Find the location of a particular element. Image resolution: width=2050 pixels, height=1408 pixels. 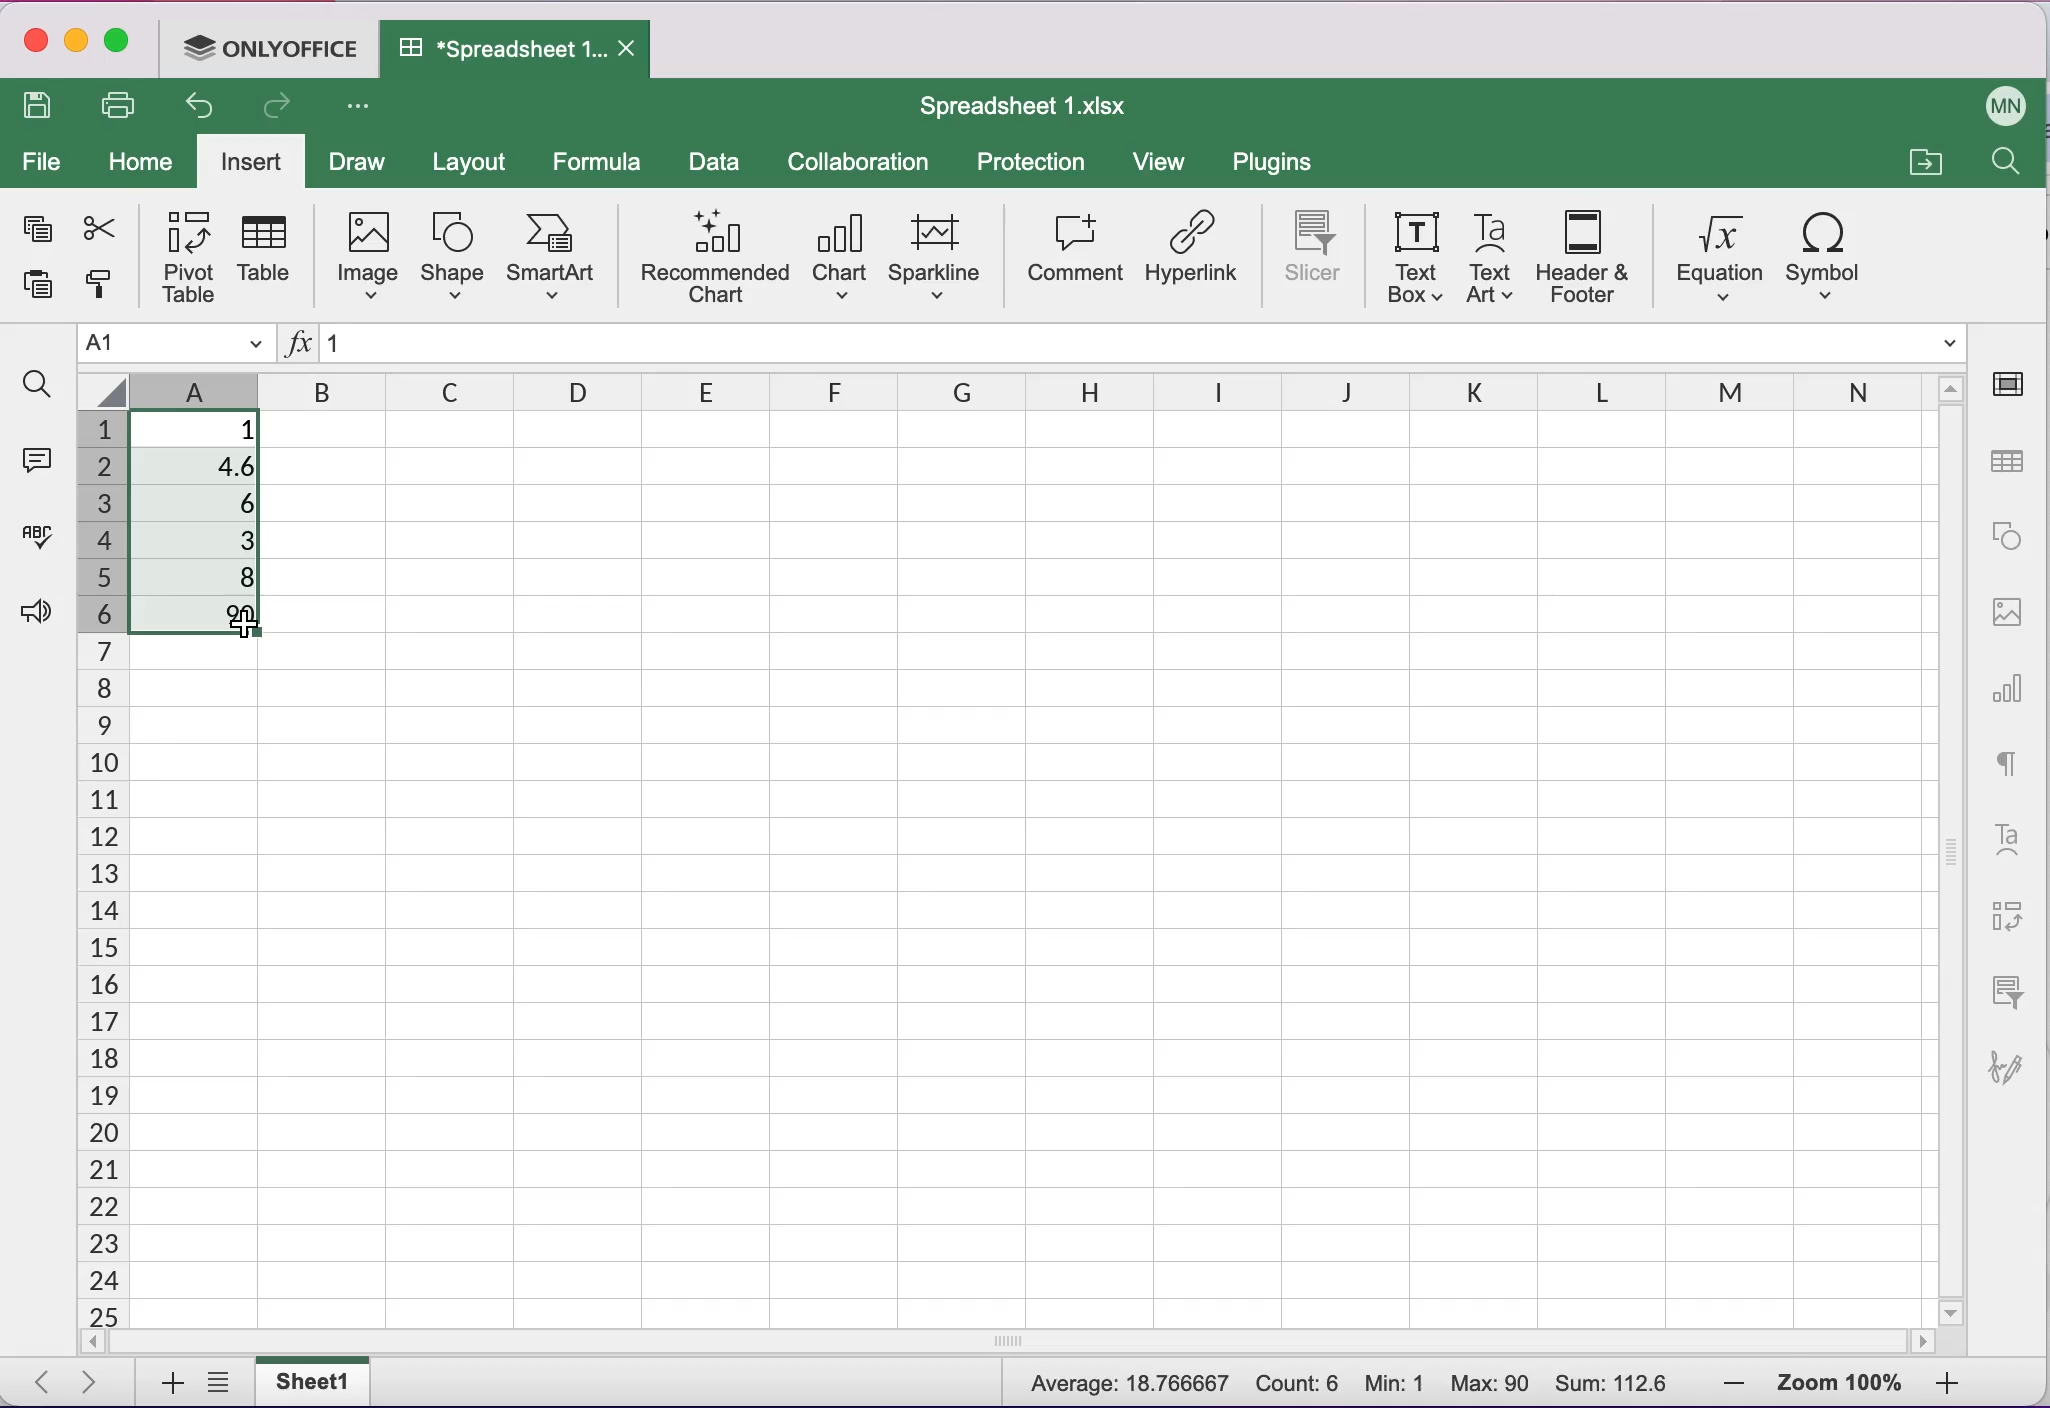

text box is located at coordinates (1411, 256).